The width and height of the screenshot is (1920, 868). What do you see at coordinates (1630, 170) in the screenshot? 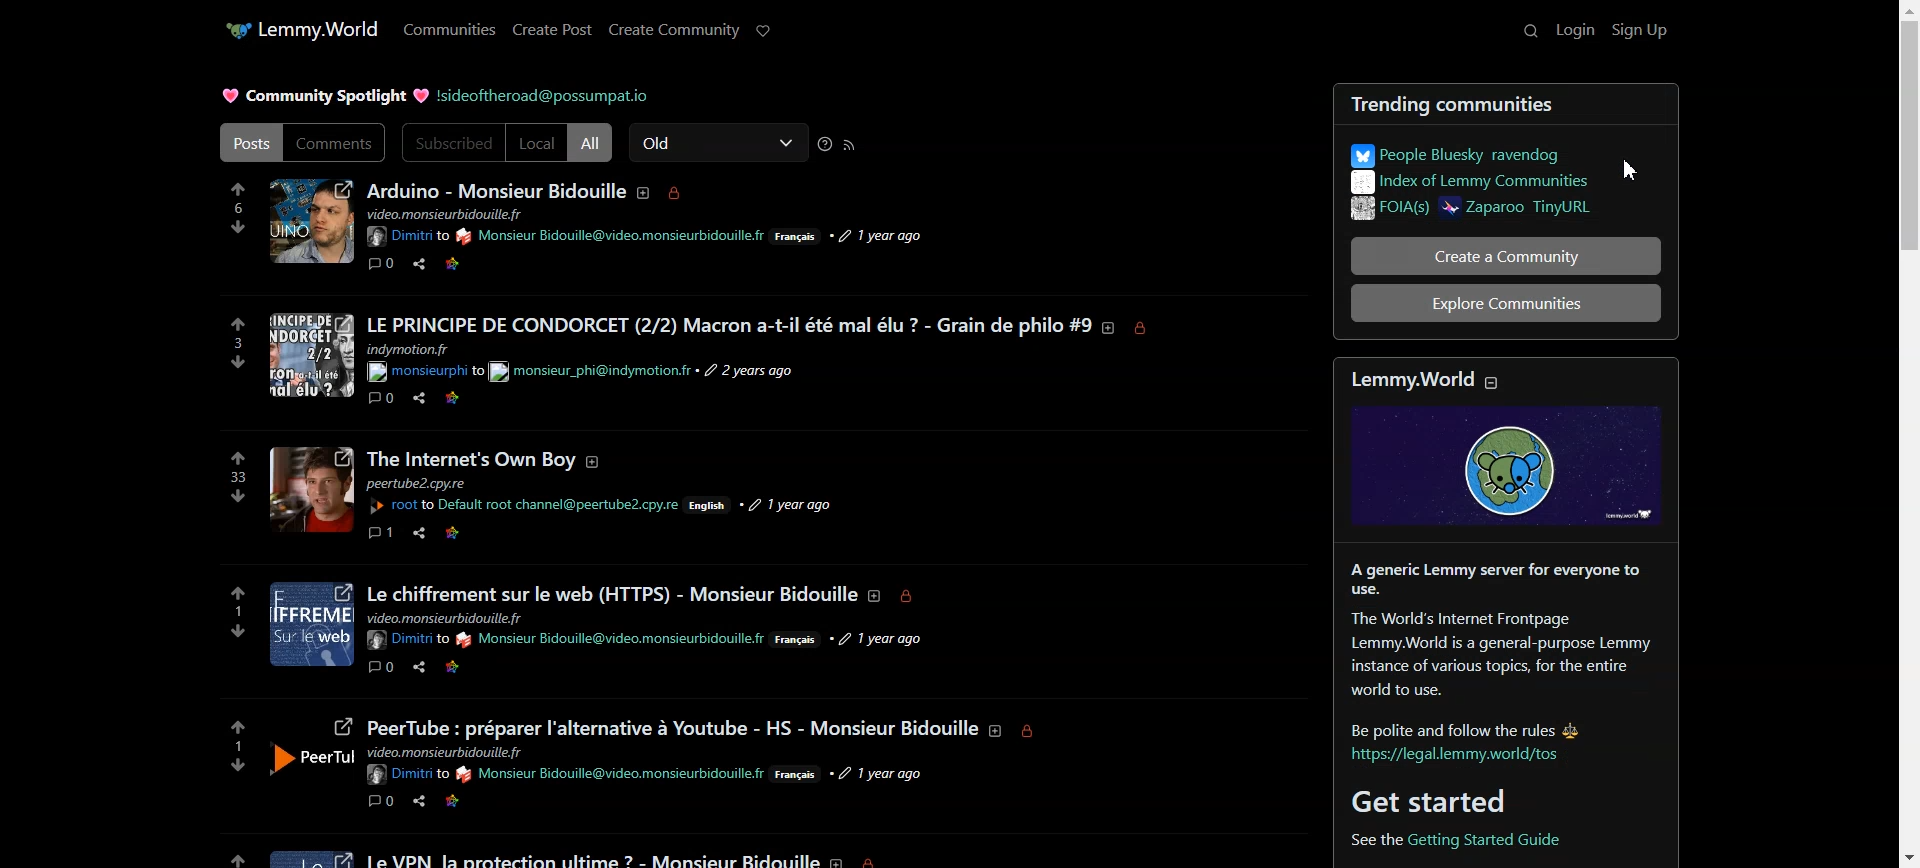
I see `Cursor` at bounding box center [1630, 170].